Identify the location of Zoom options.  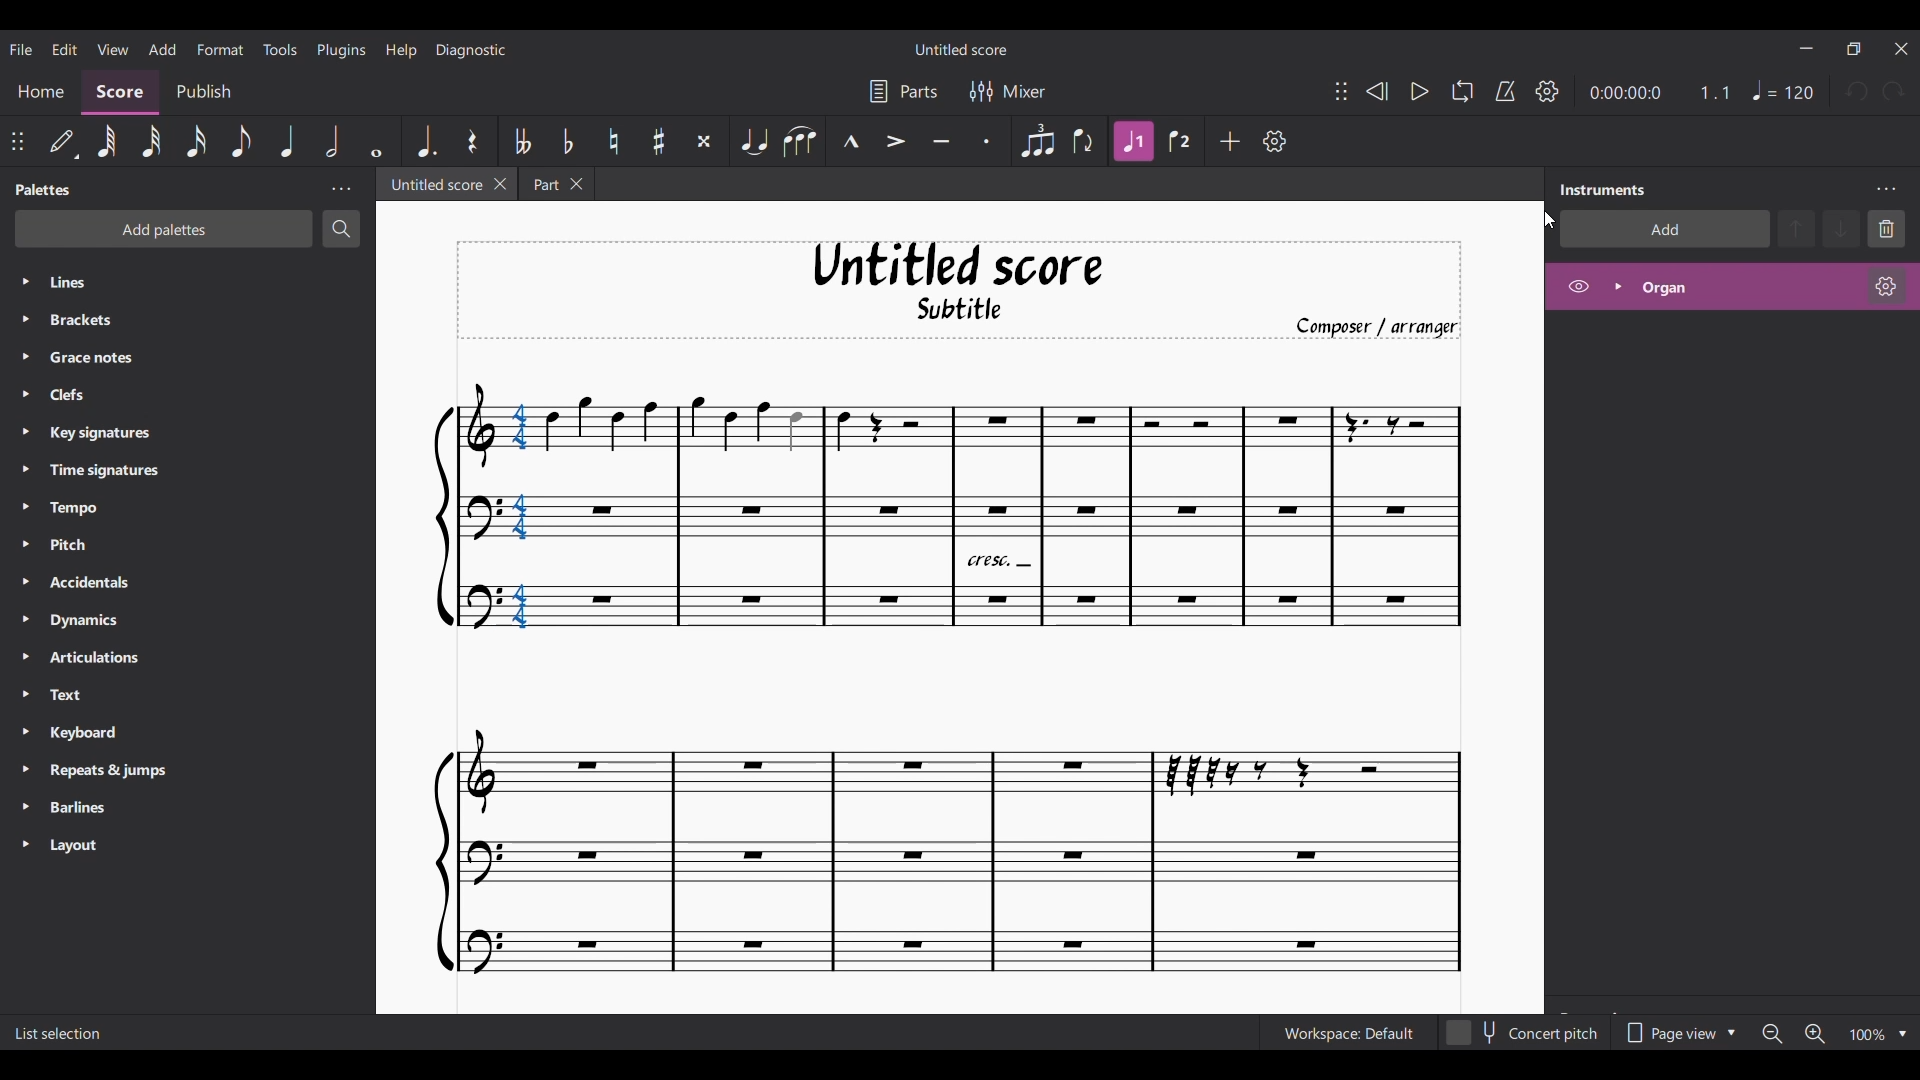
(1903, 1035).